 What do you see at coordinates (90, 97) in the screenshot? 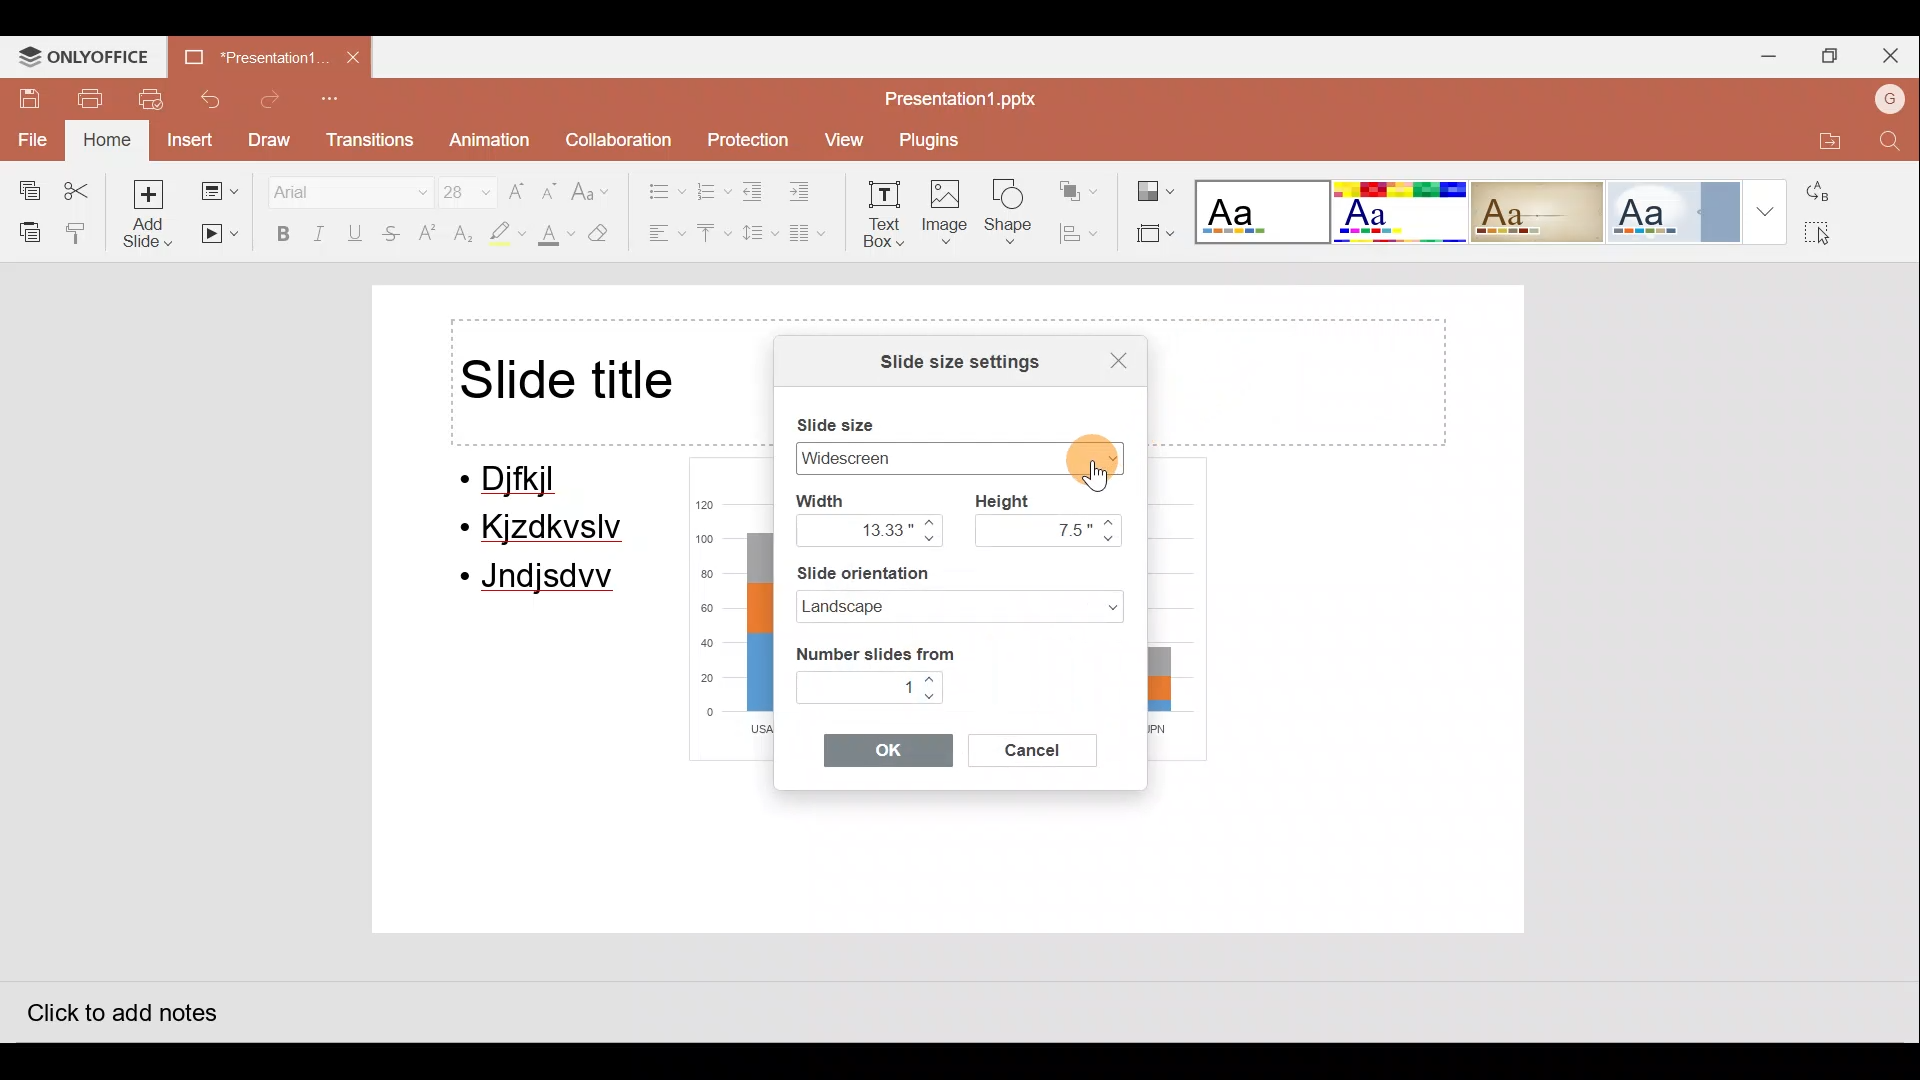
I see `Print file` at bounding box center [90, 97].